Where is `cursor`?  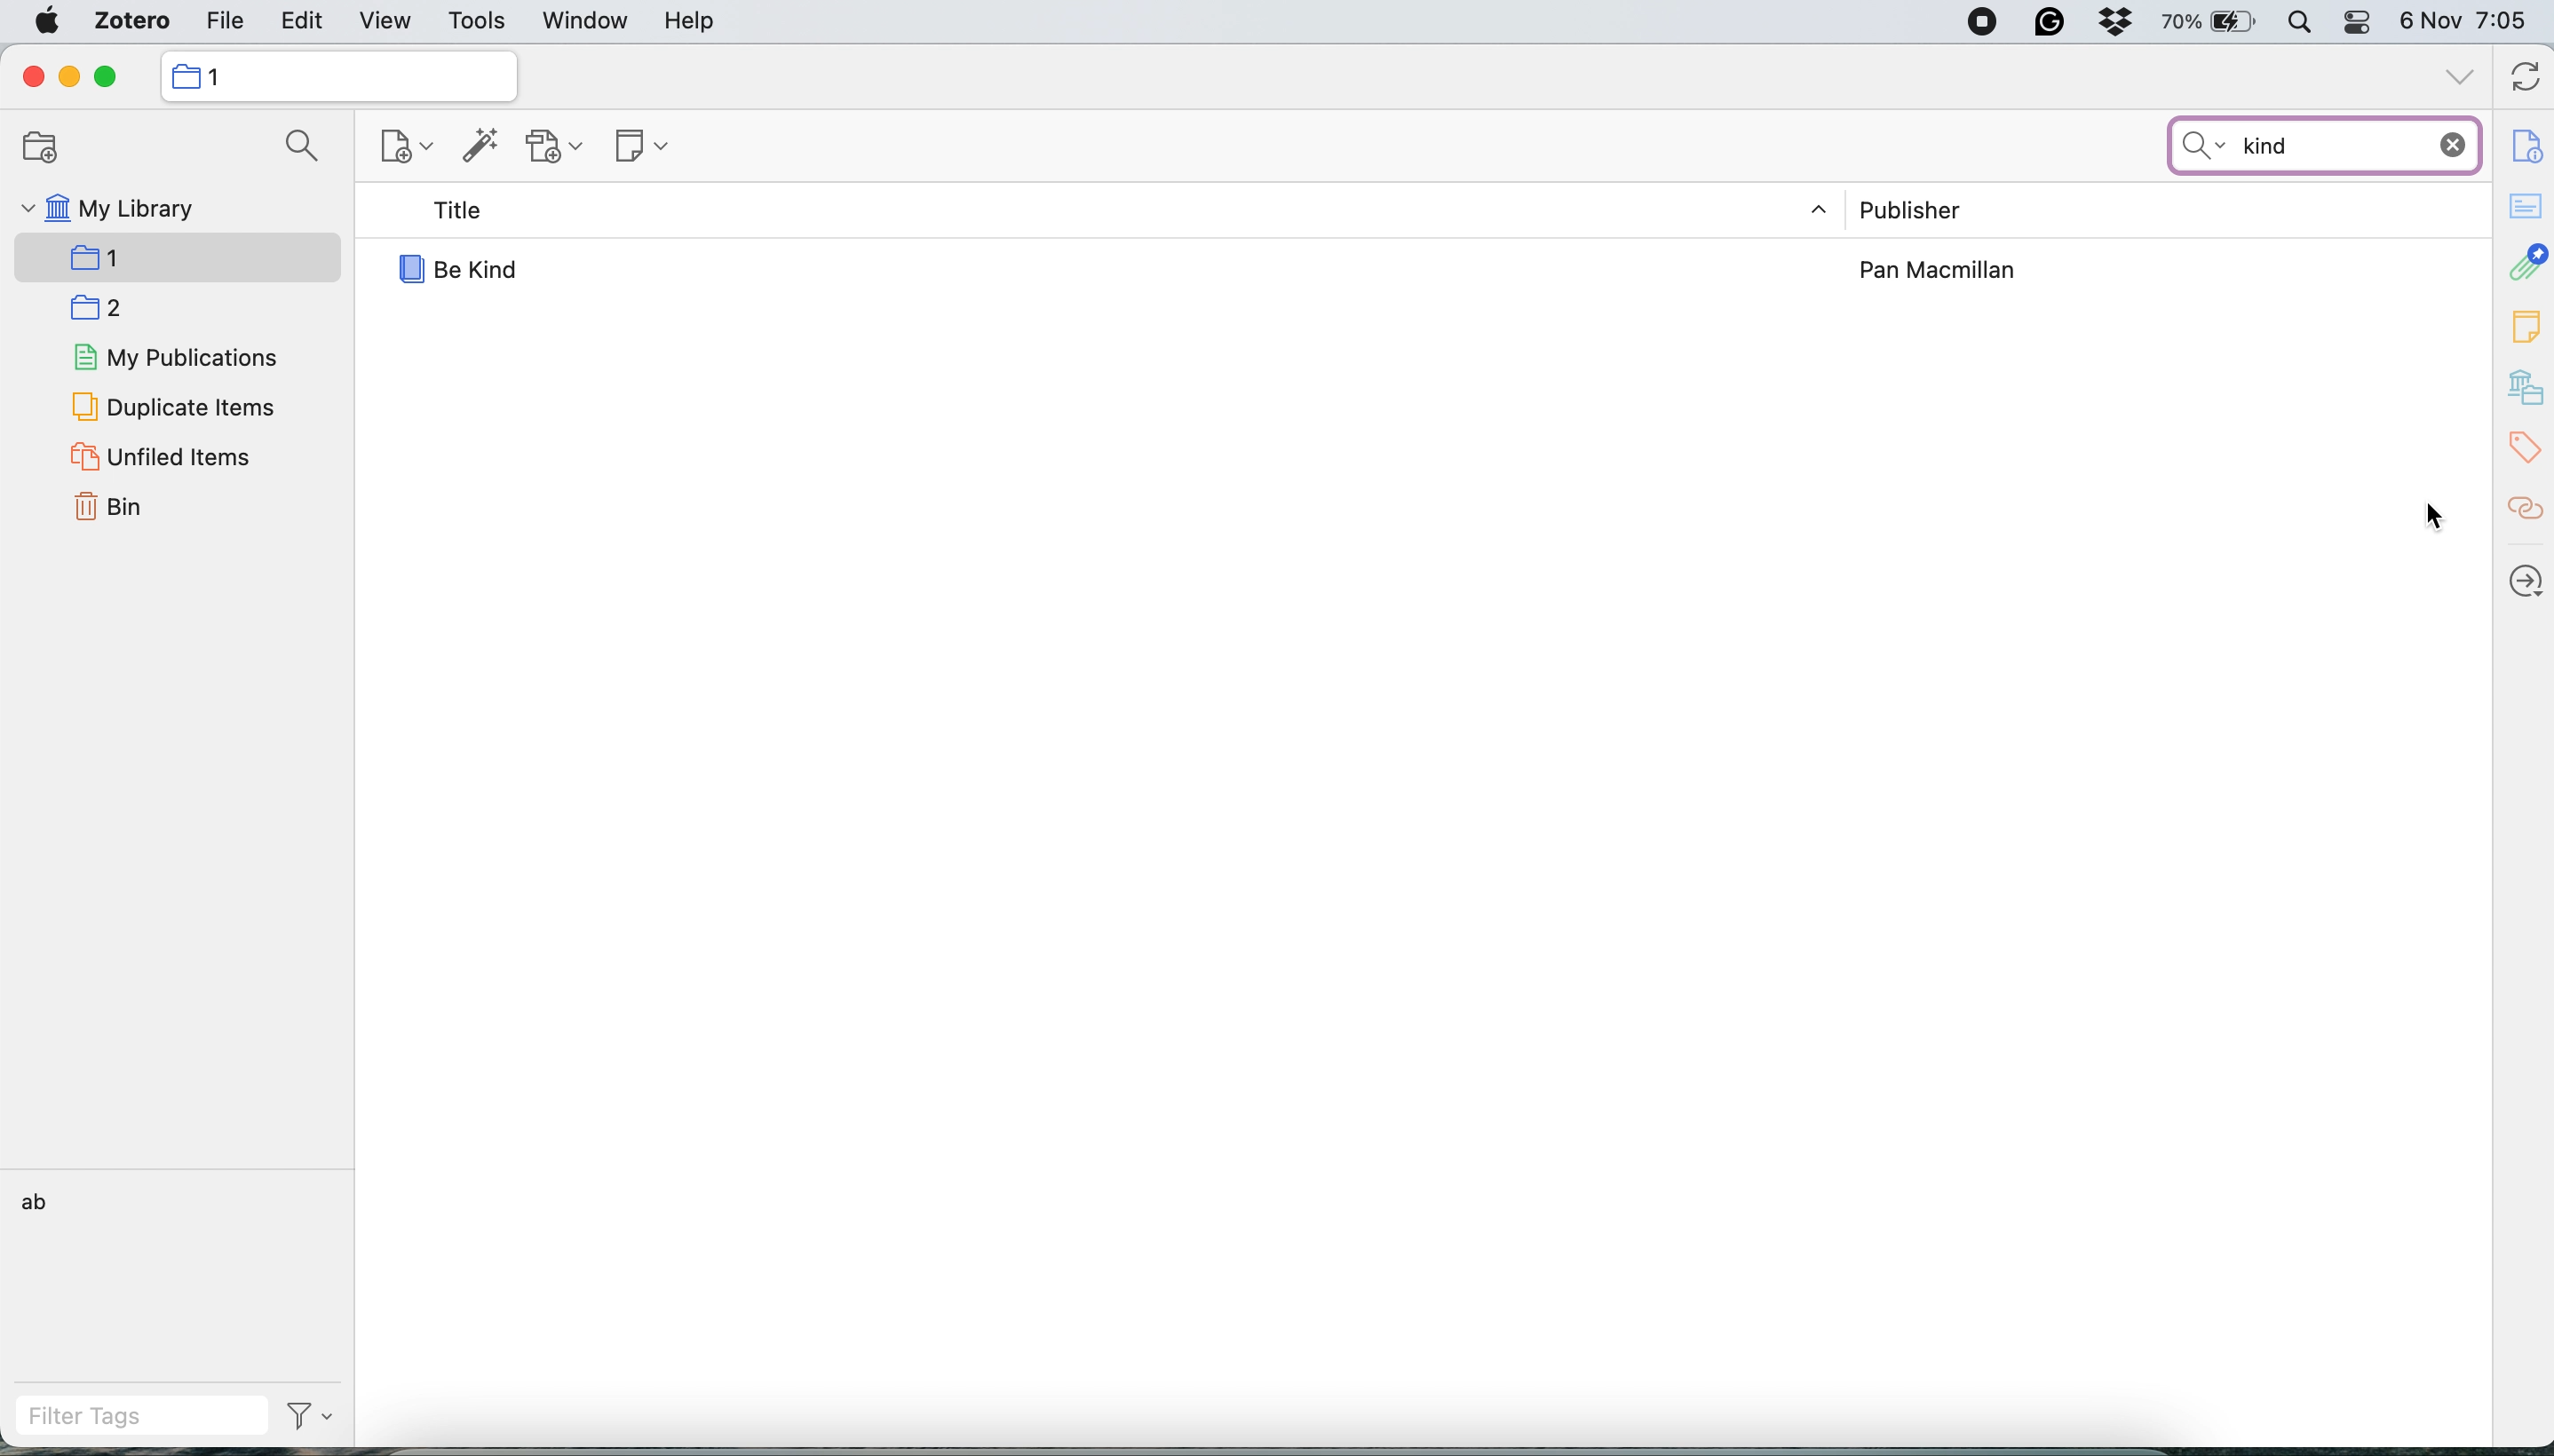 cursor is located at coordinates (2430, 520).